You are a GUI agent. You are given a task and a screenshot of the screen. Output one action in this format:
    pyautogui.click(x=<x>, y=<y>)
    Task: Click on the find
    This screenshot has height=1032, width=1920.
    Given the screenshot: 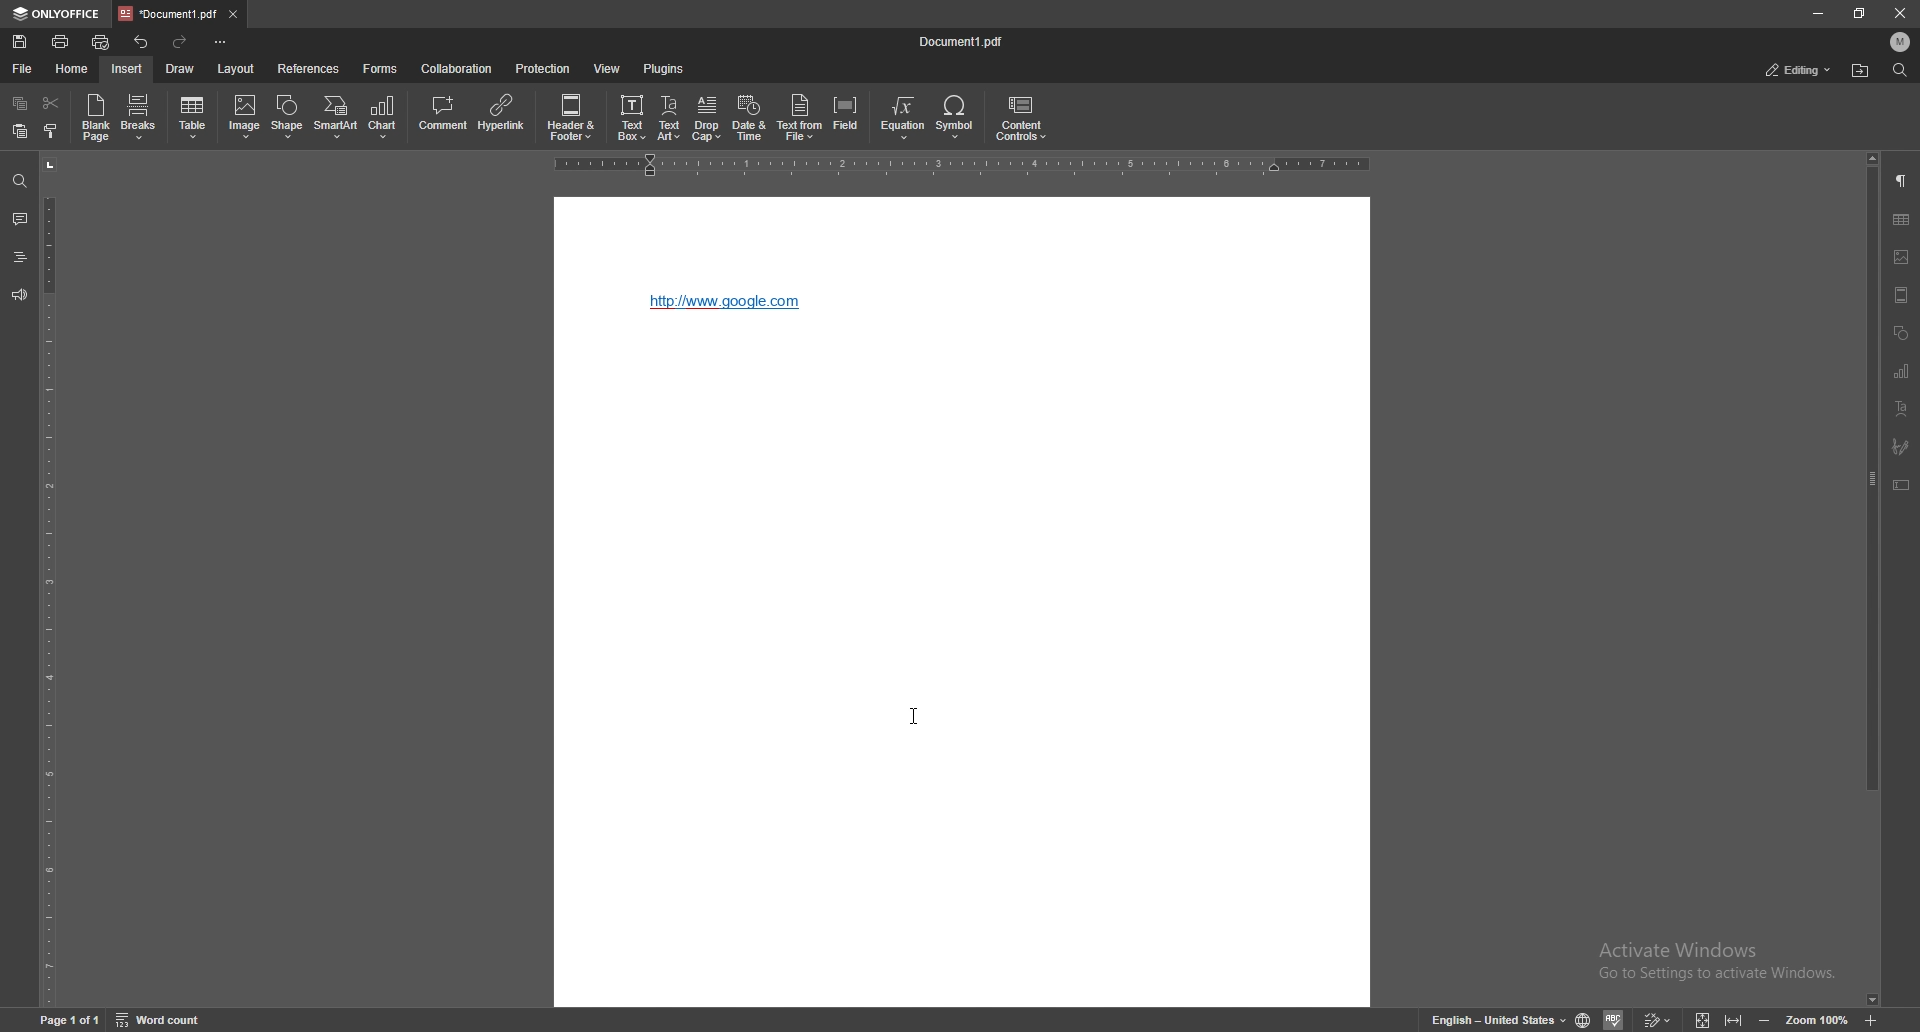 What is the action you would take?
    pyautogui.click(x=1900, y=70)
    